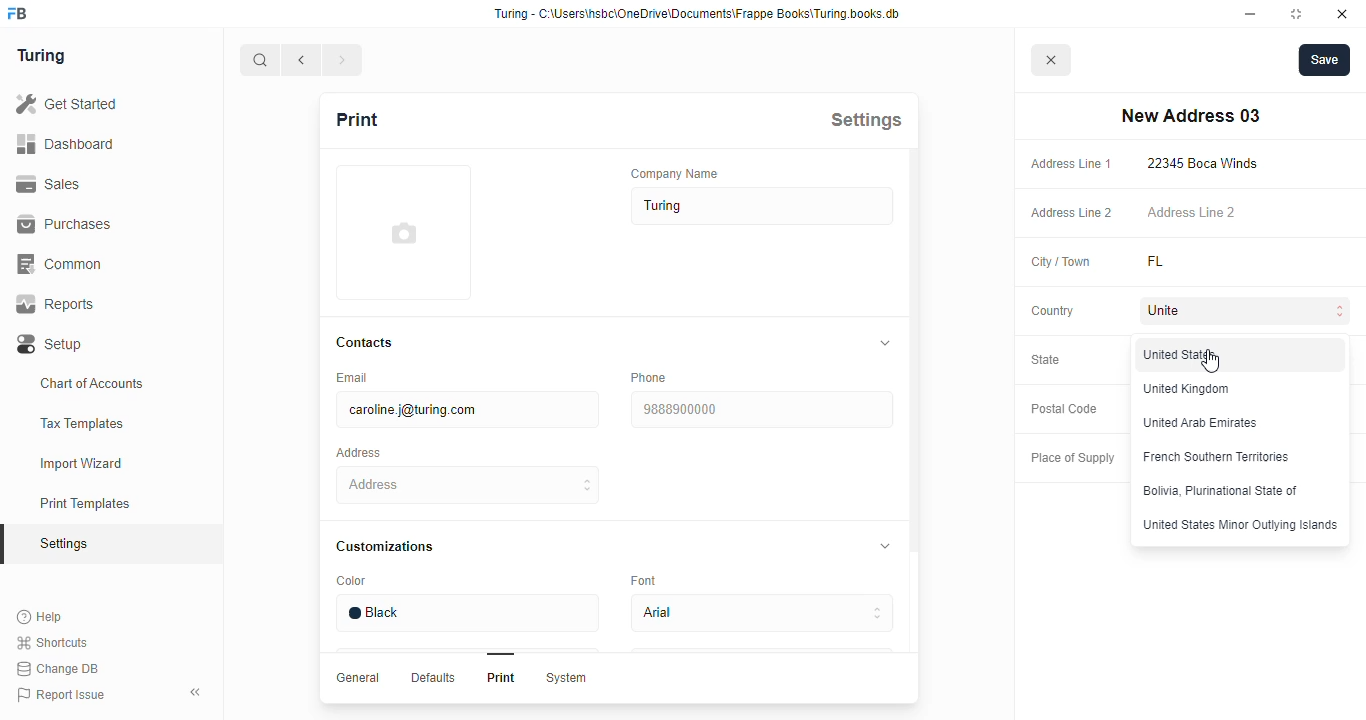 This screenshot has width=1366, height=720. What do you see at coordinates (350, 377) in the screenshot?
I see `email` at bounding box center [350, 377].